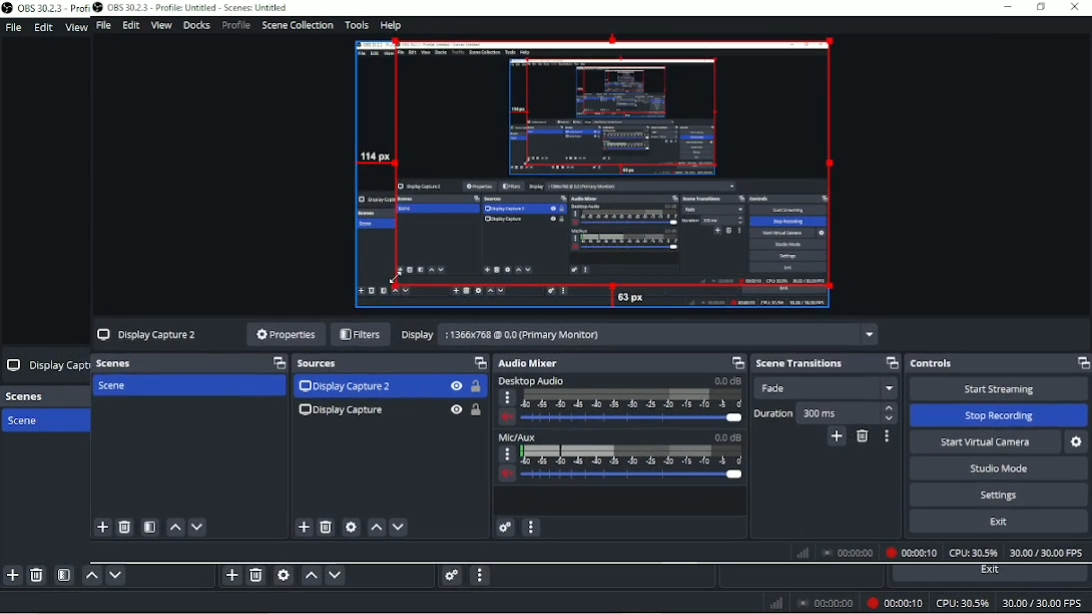  What do you see at coordinates (397, 276) in the screenshot?
I see `cursor` at bounding box center [397, 276].